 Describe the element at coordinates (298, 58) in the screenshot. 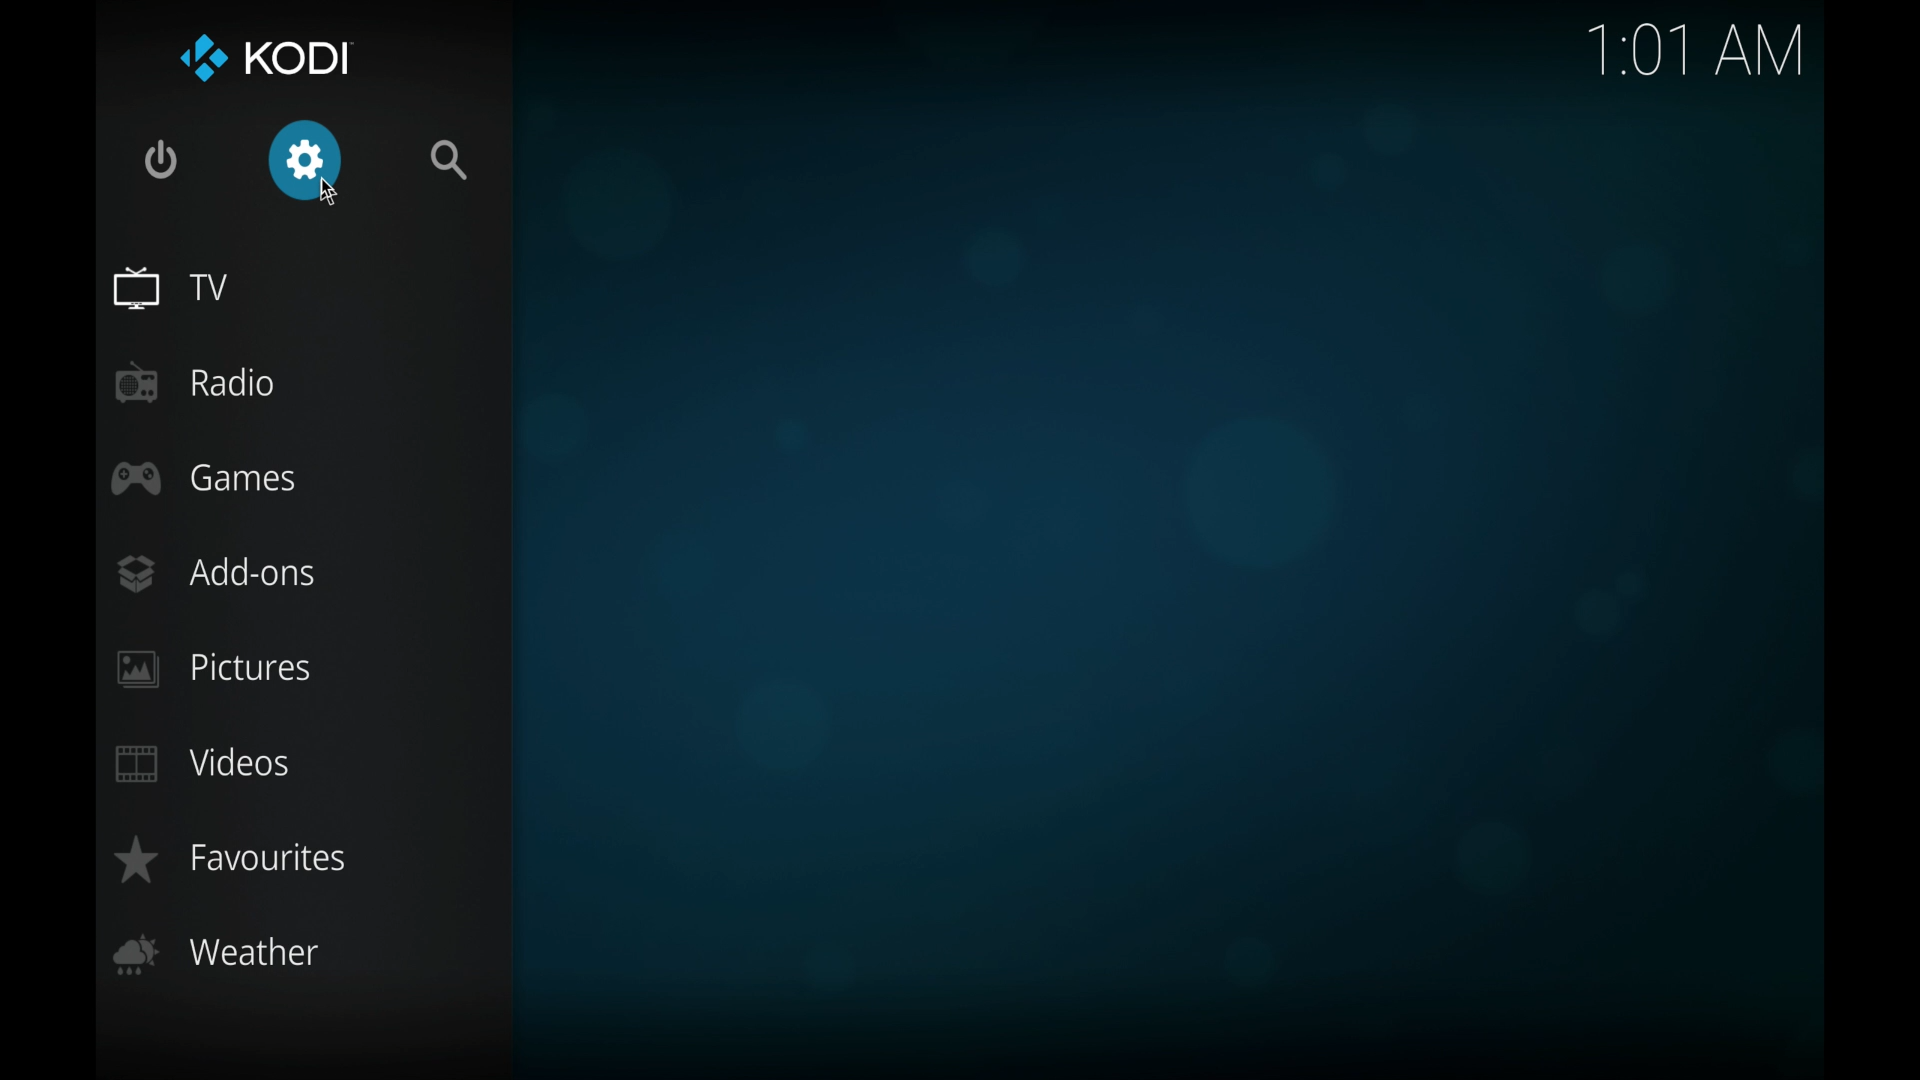

I see `kodi` at that location.